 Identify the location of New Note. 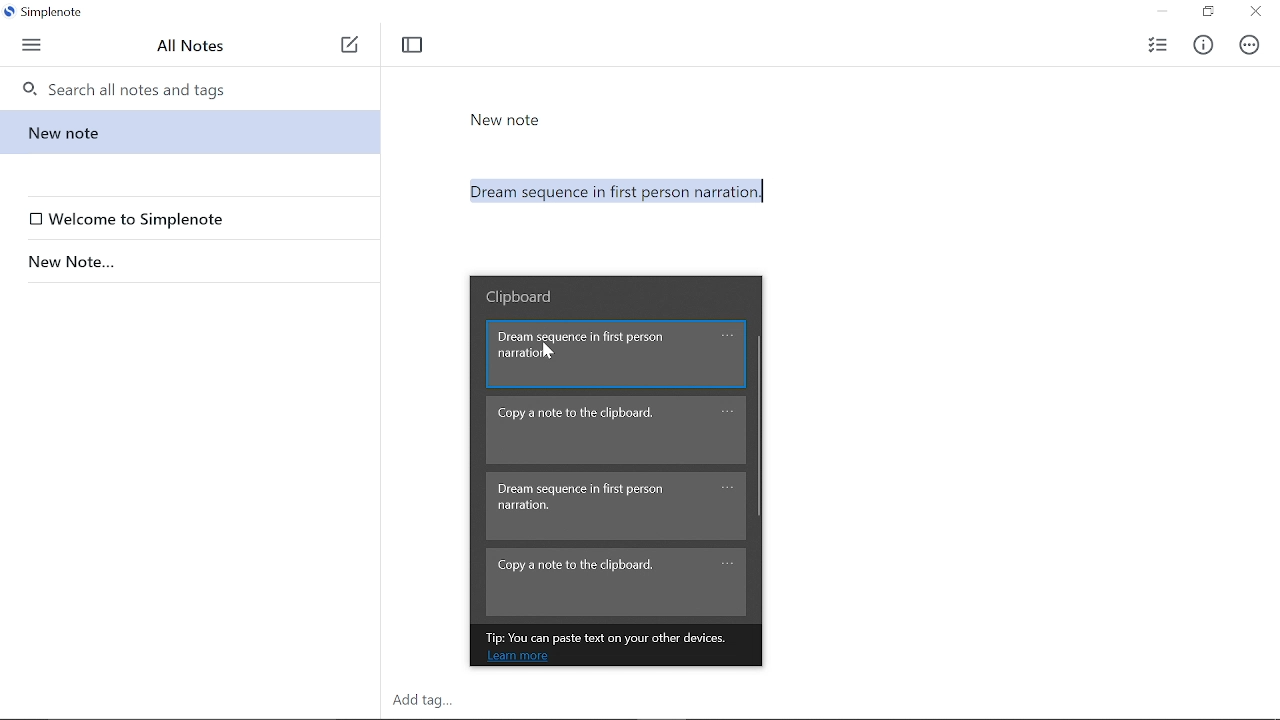
(506, 120).